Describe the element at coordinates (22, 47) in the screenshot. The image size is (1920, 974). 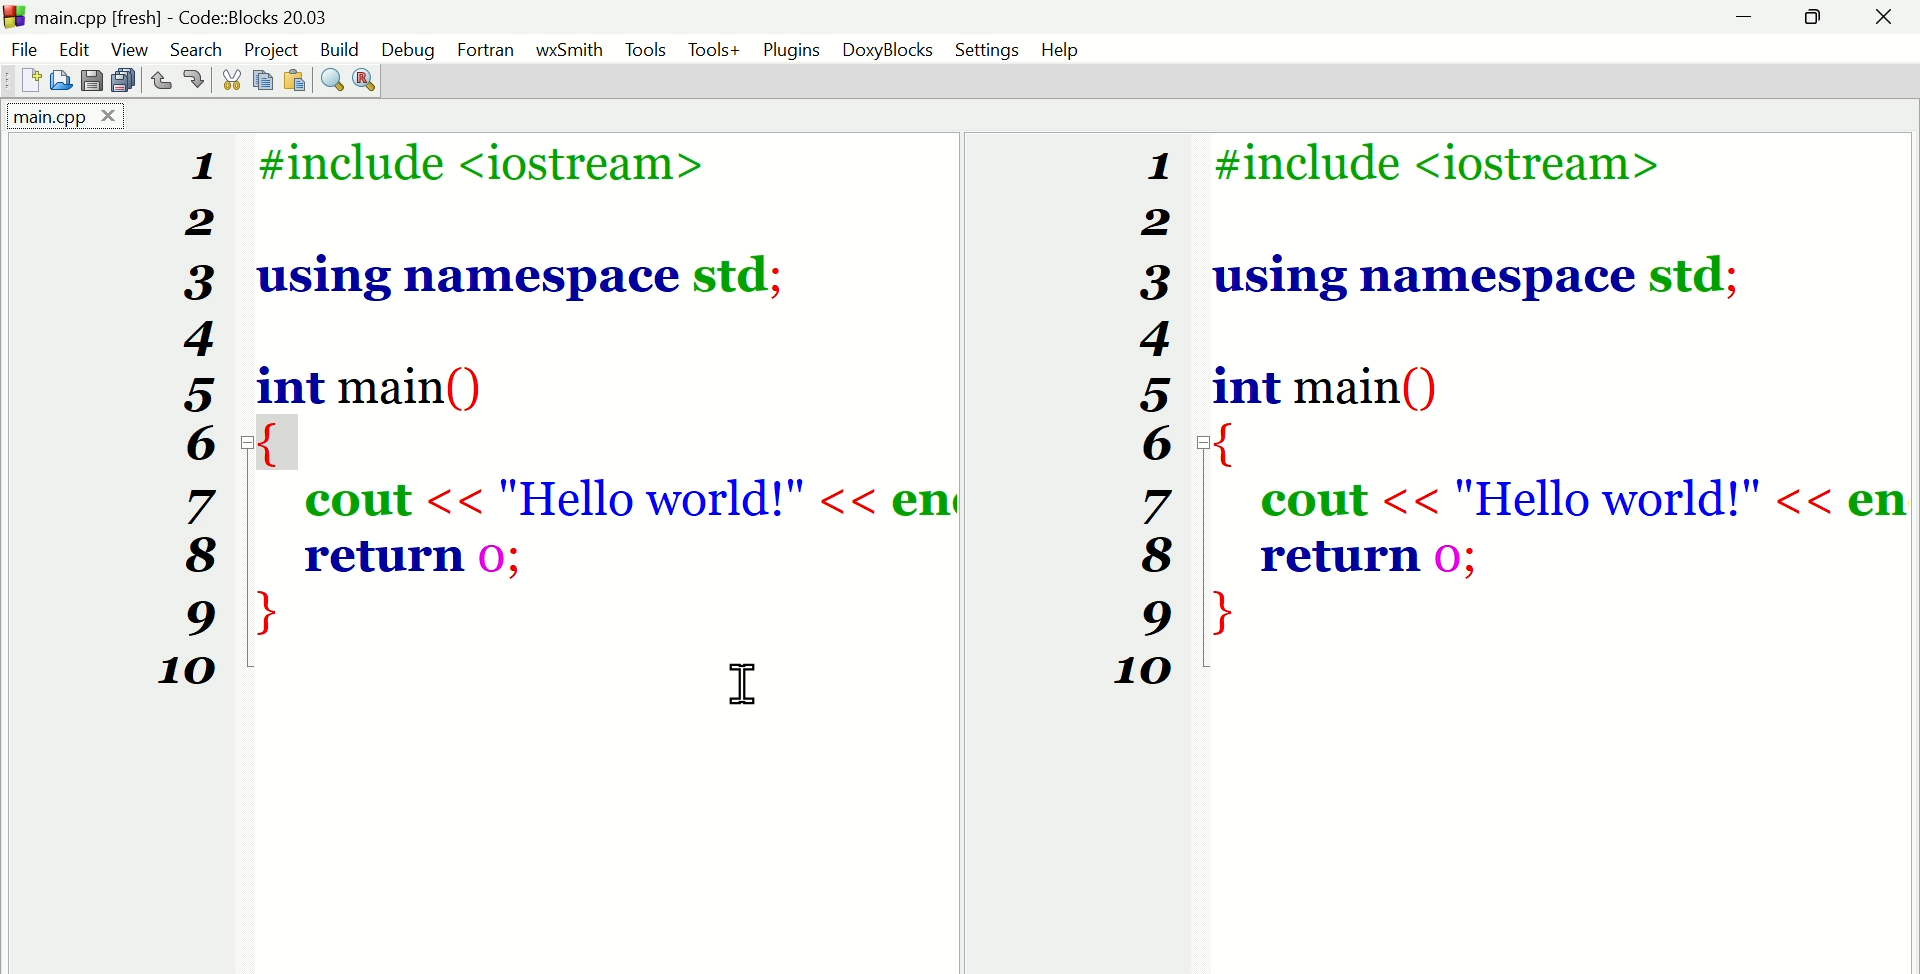
I see `file` at that location.